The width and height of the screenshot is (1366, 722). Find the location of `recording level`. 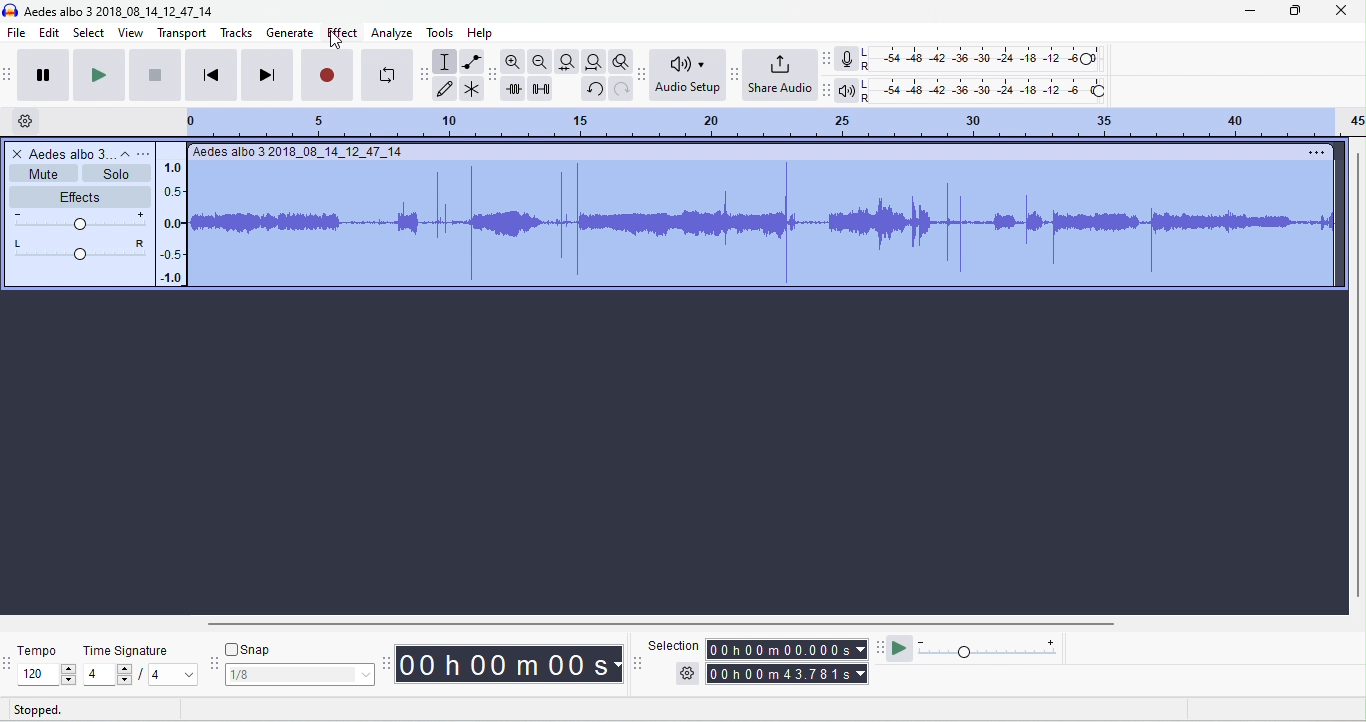

recording level is located at coordinates (991, 60).